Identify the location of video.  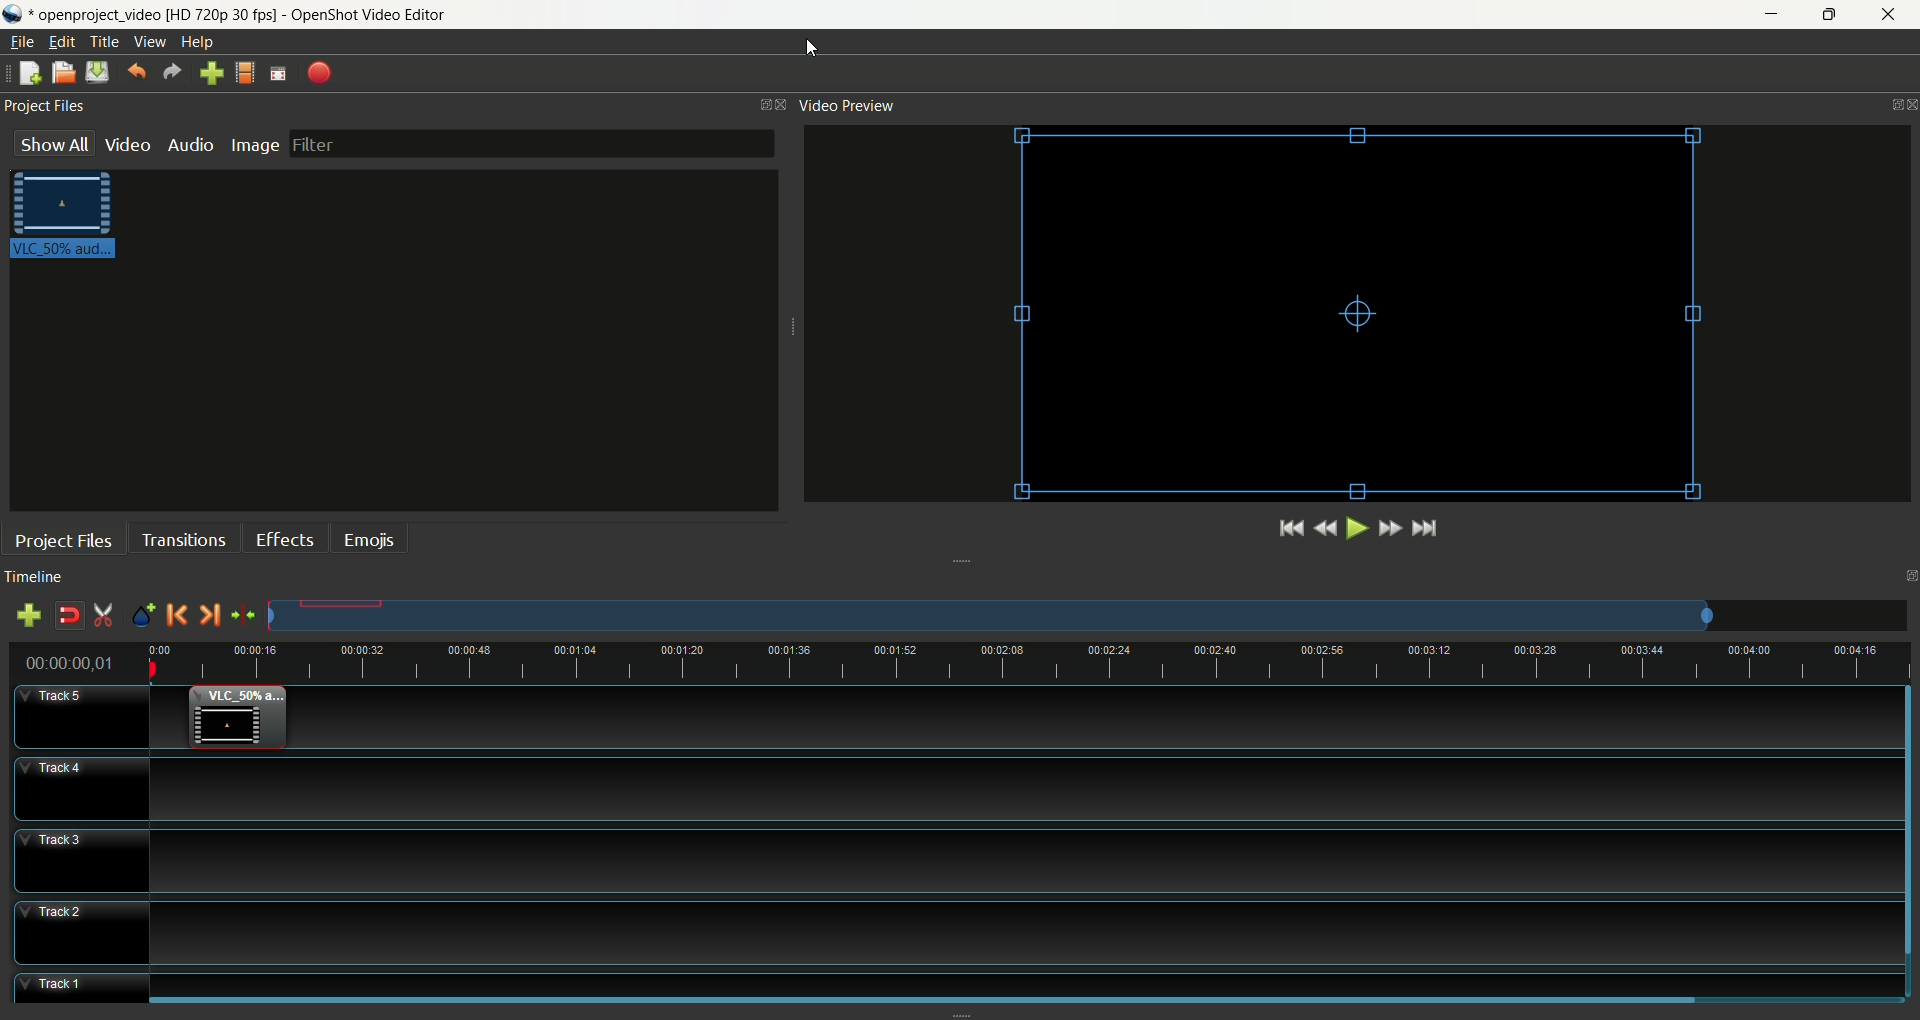
(127, 148).